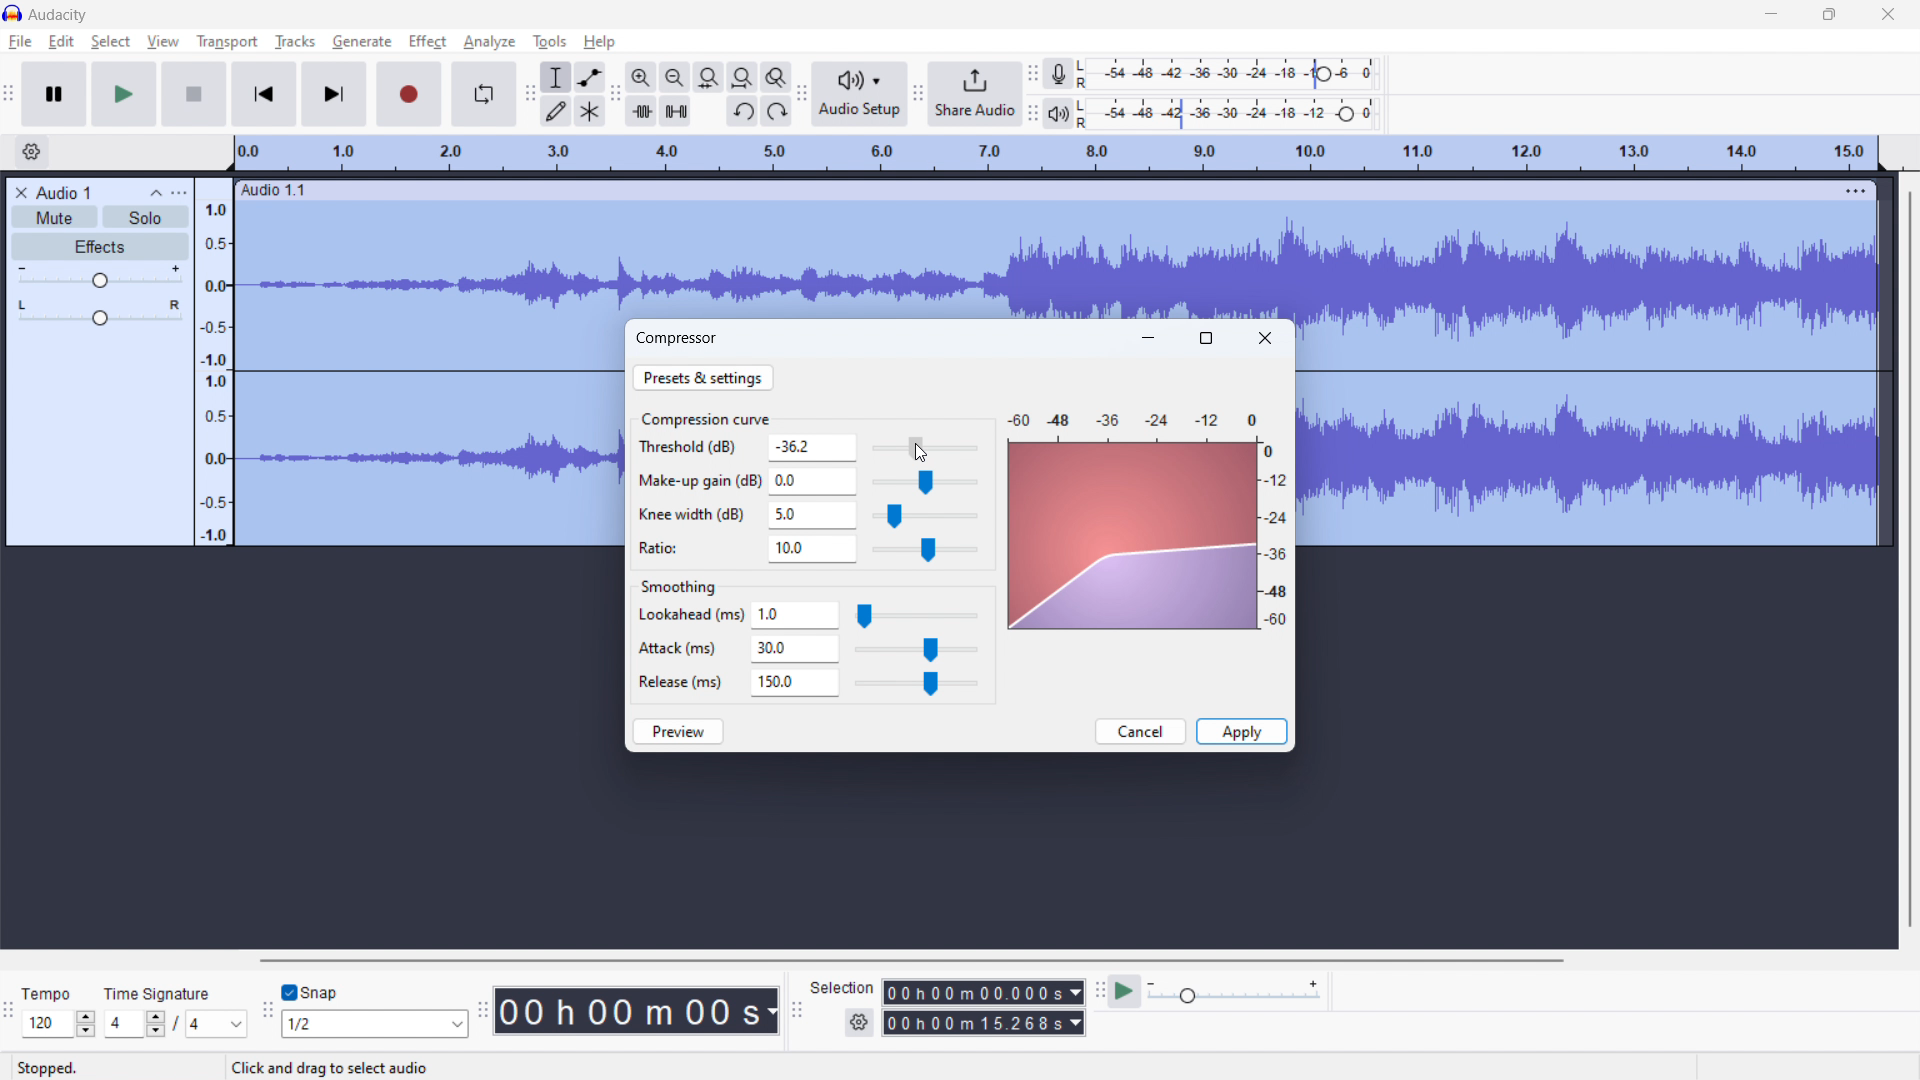 The height and width of the screenshot is (1080, 1920). I want to click on  Threshold (dB), so click(696, 449).